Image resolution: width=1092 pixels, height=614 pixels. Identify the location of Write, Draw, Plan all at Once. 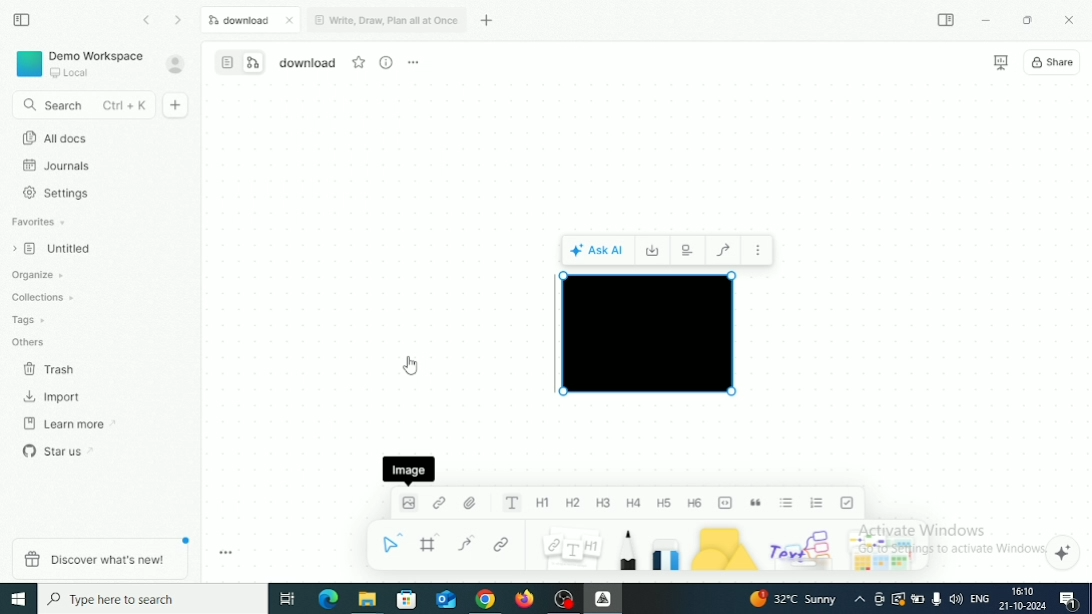
(386, 18).